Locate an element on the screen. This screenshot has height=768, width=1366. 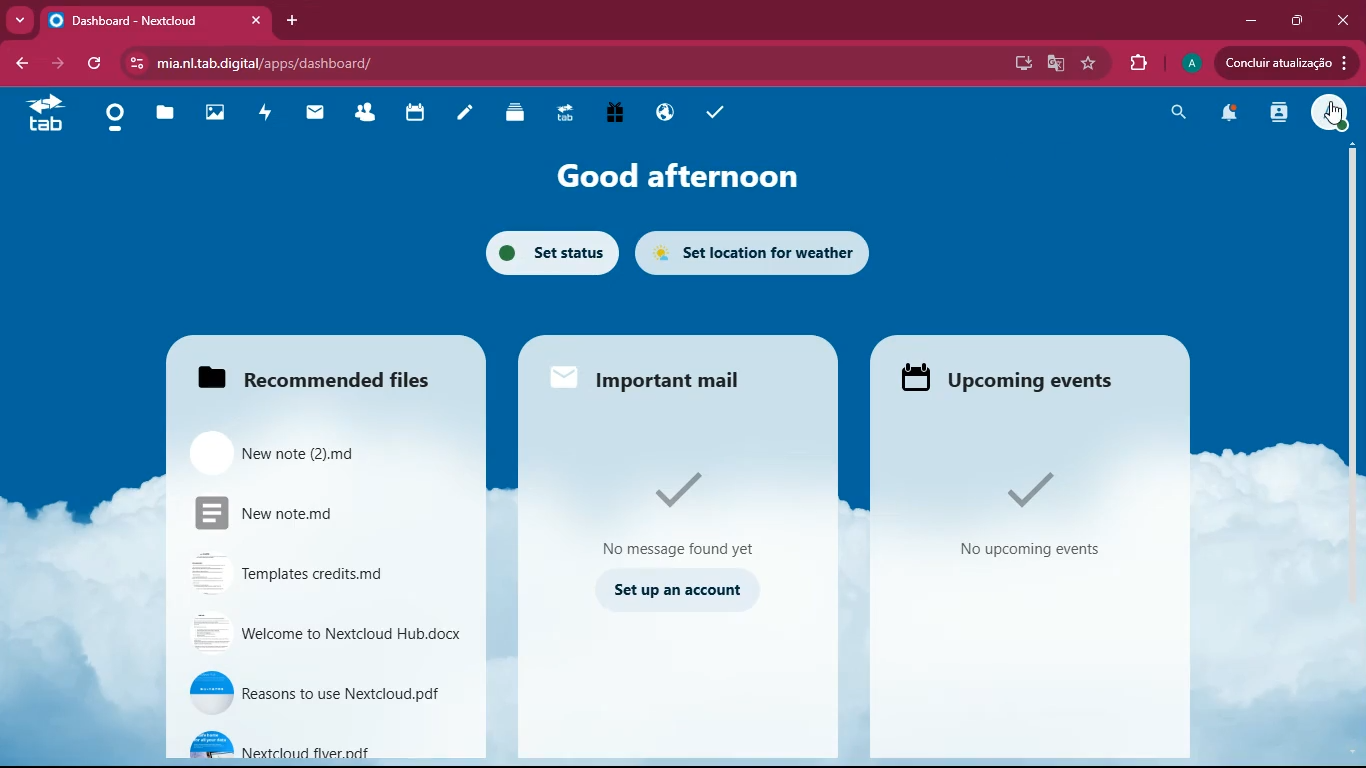
mail is located at coordinates (310, 114).